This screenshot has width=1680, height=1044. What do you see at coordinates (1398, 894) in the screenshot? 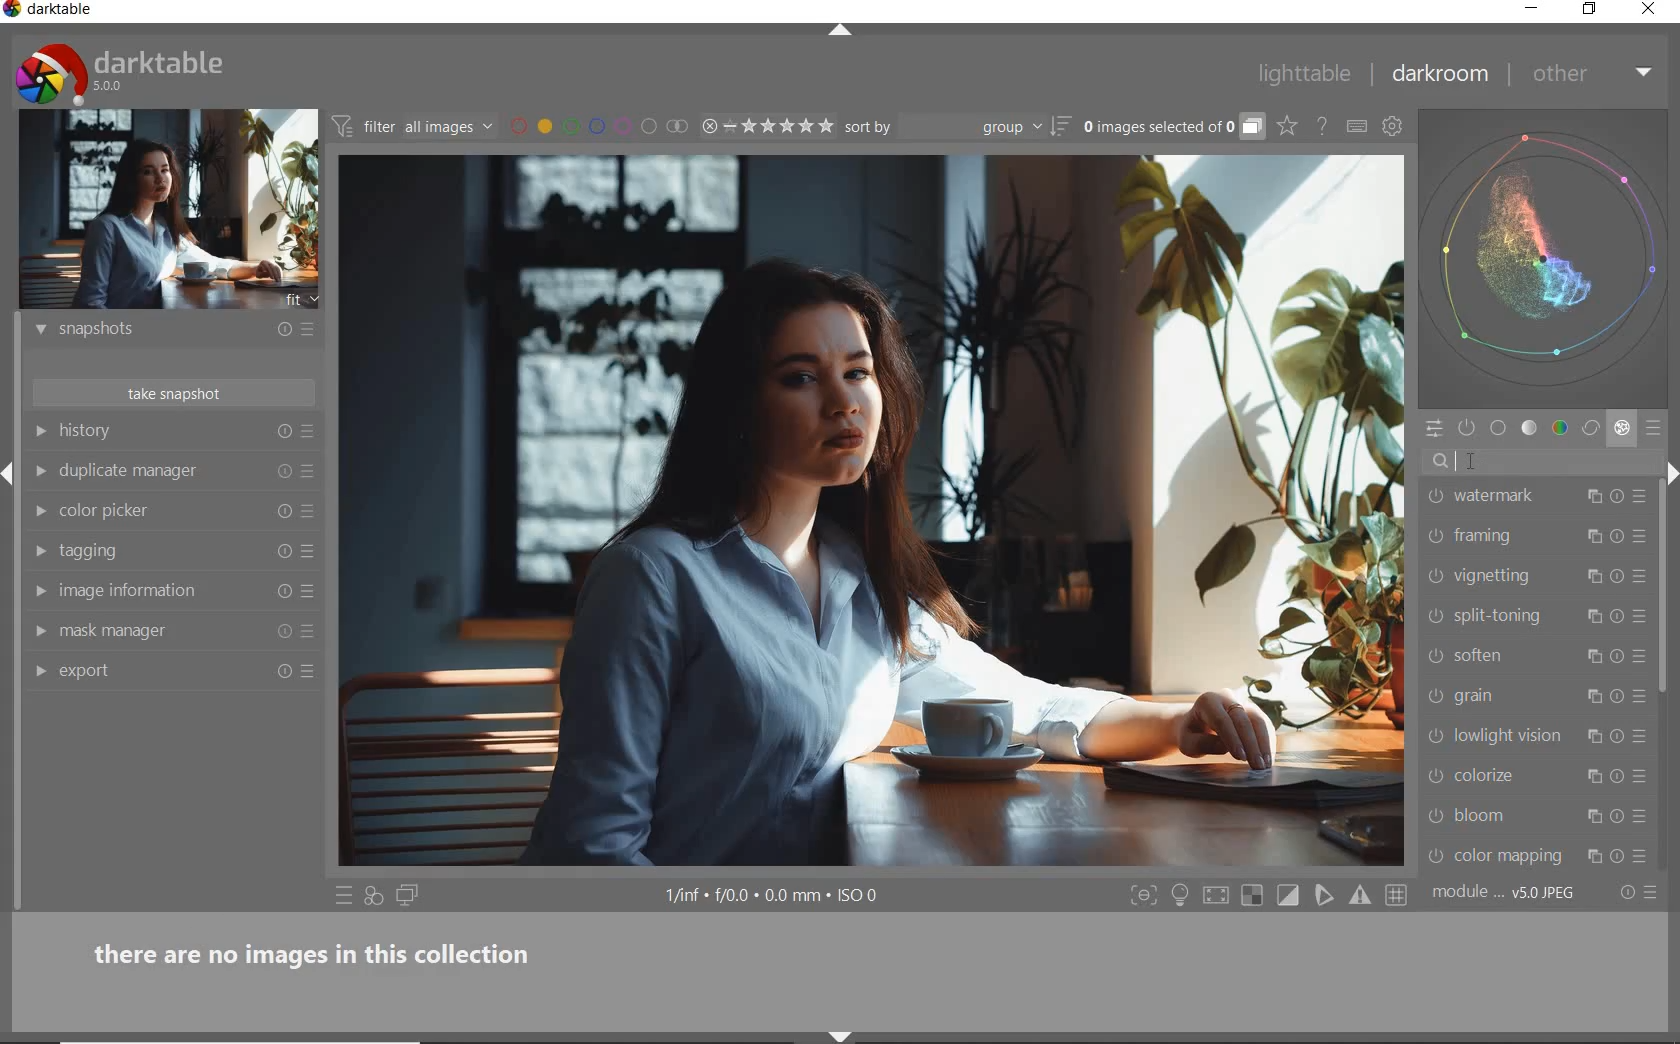
I see `Toggle guide lines` at bounding box center [1398, 894].